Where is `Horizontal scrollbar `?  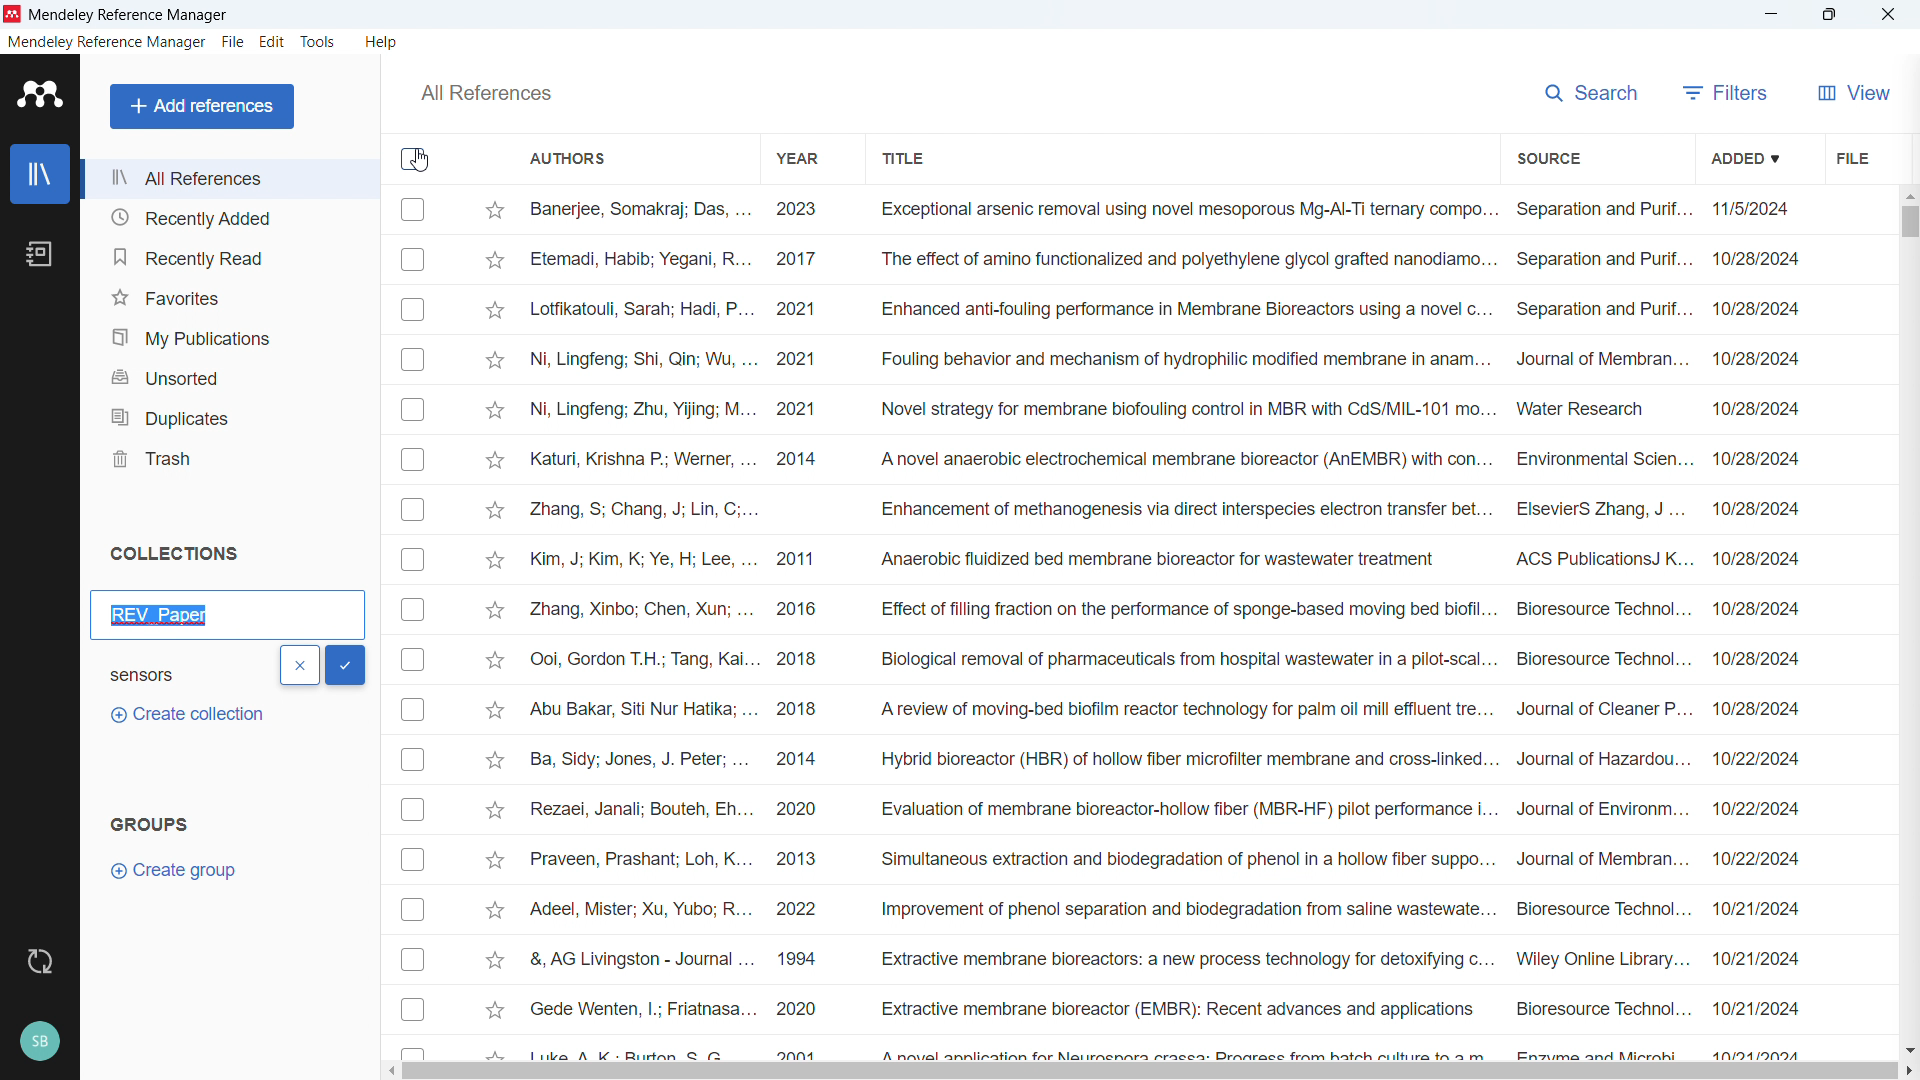
Horizontal scrollbar  is located at coordinates (1151, 1072).